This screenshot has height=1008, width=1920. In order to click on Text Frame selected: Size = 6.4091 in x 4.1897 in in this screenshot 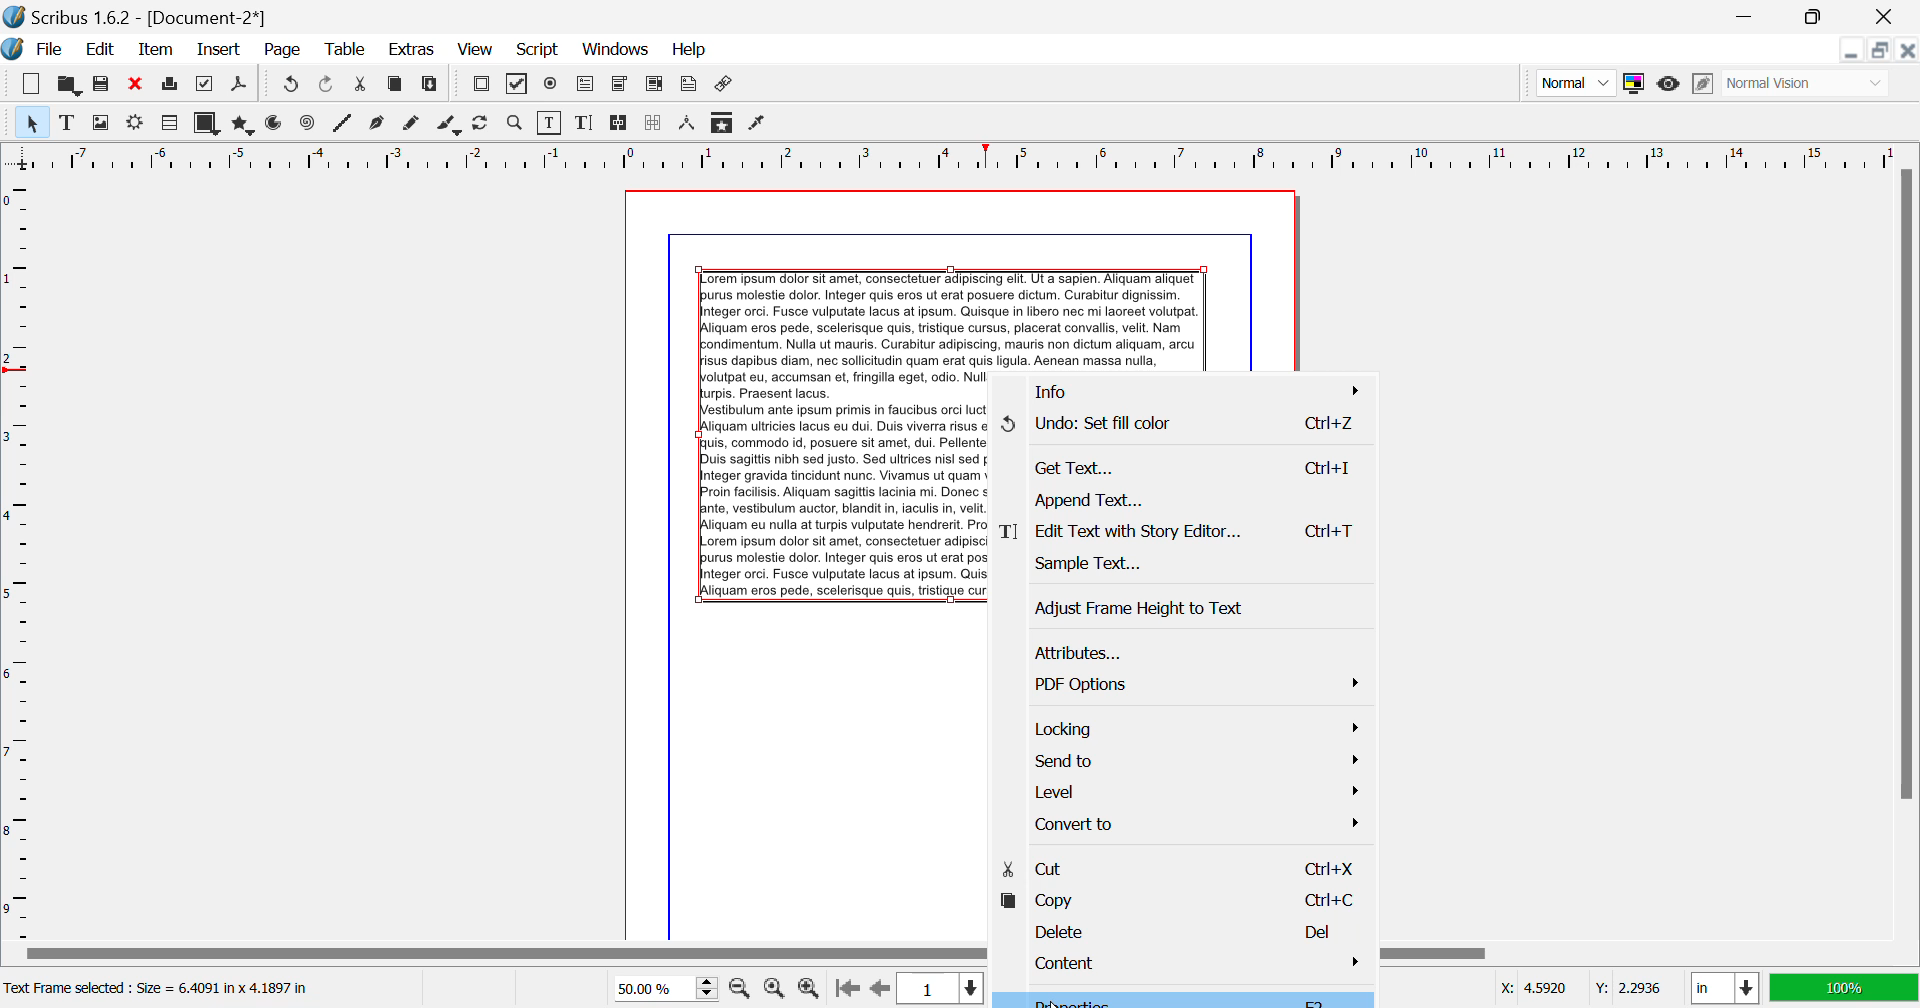, I will do `click(161, 989)`.